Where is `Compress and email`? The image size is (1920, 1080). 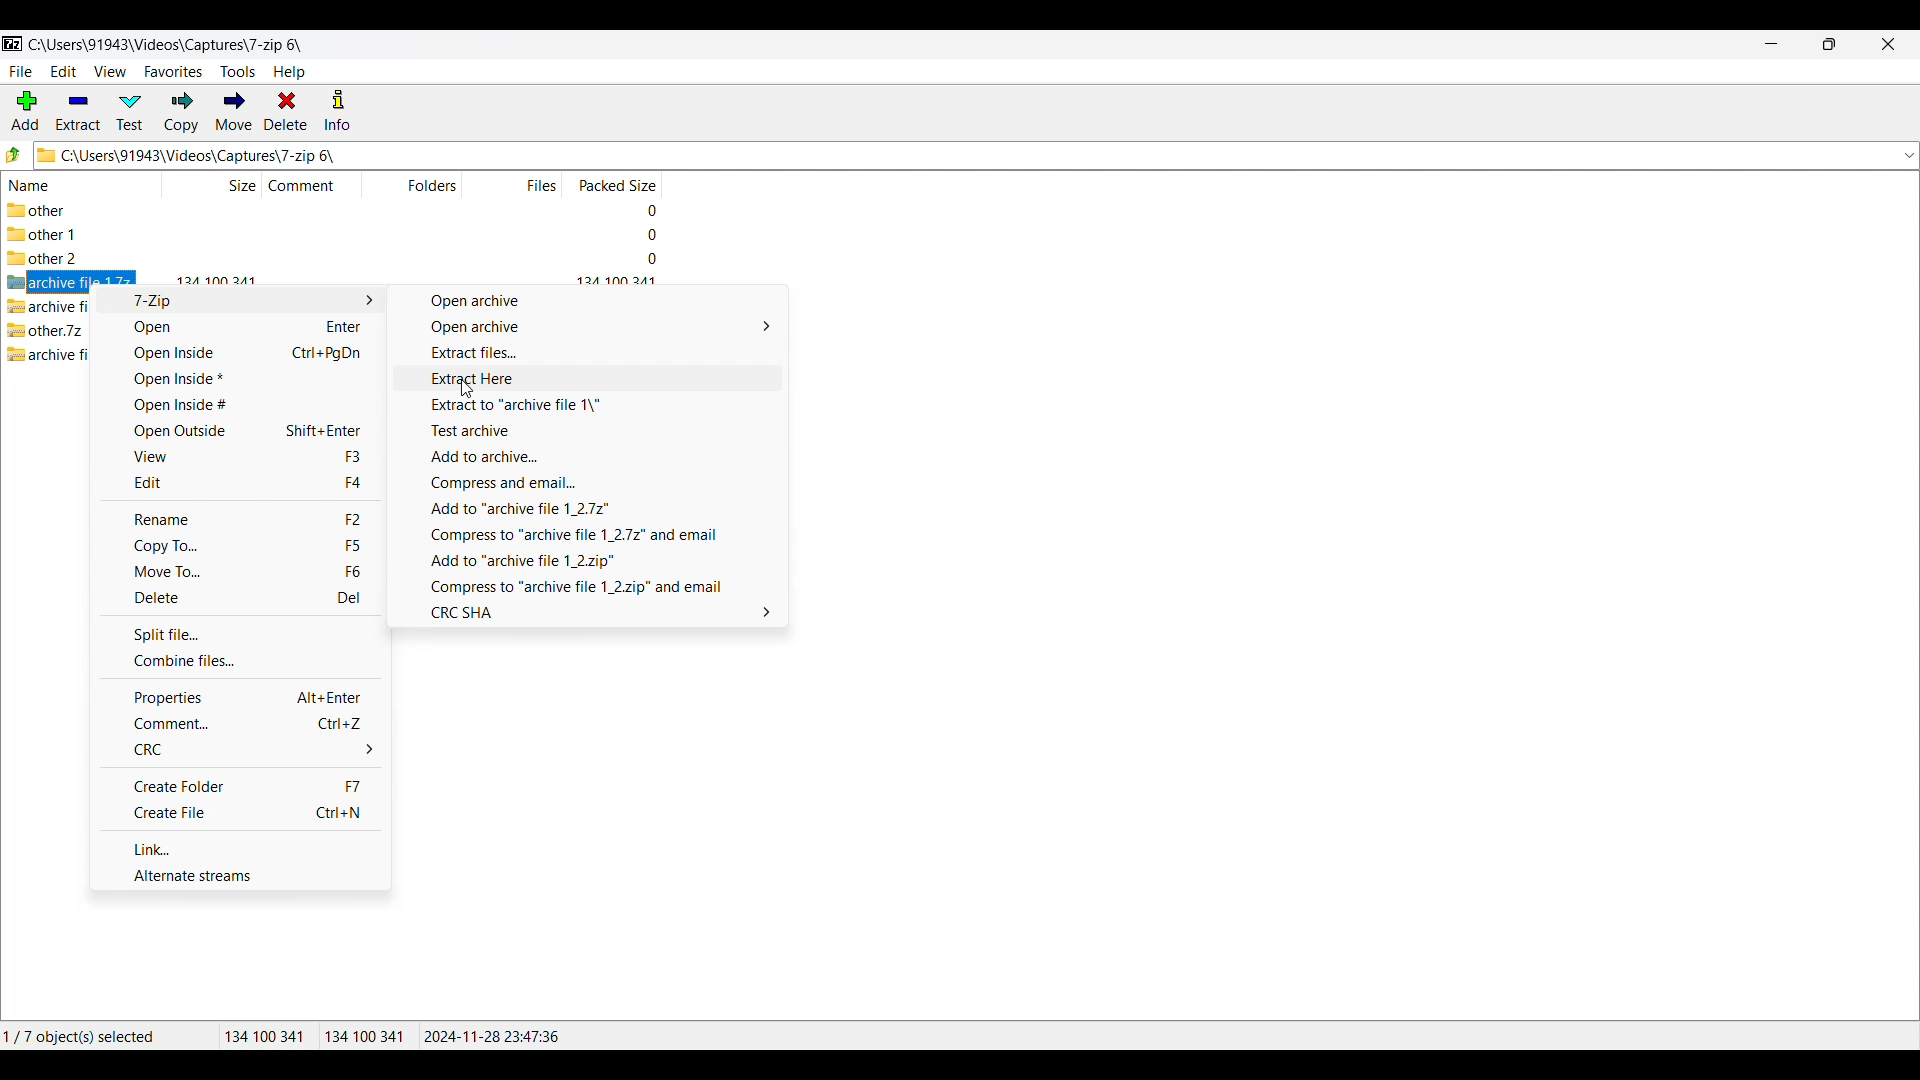
Compress and email is located at coordinates (591, 483).